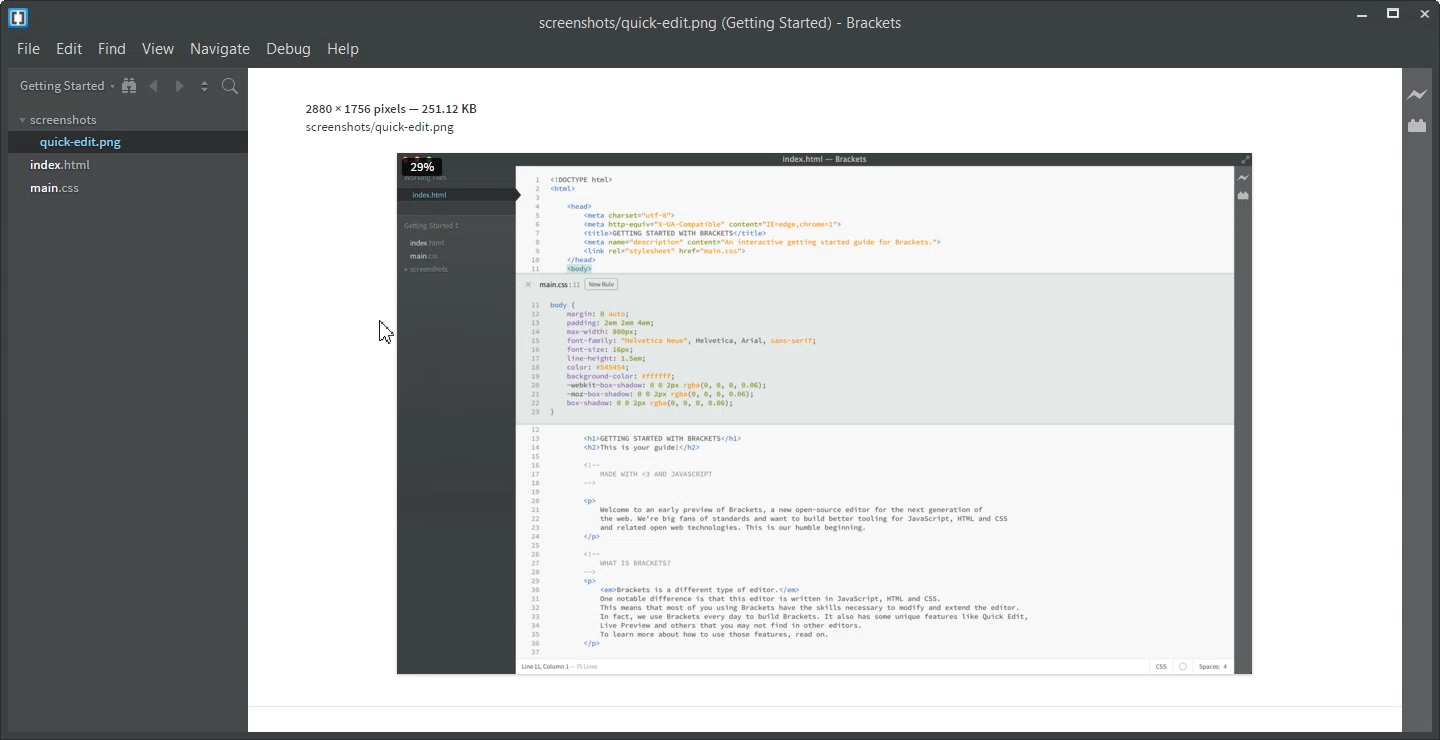 The image size is (1440, 740). Describe the element at coordinates (729, 23) in the screenshot. I see `` at that location.